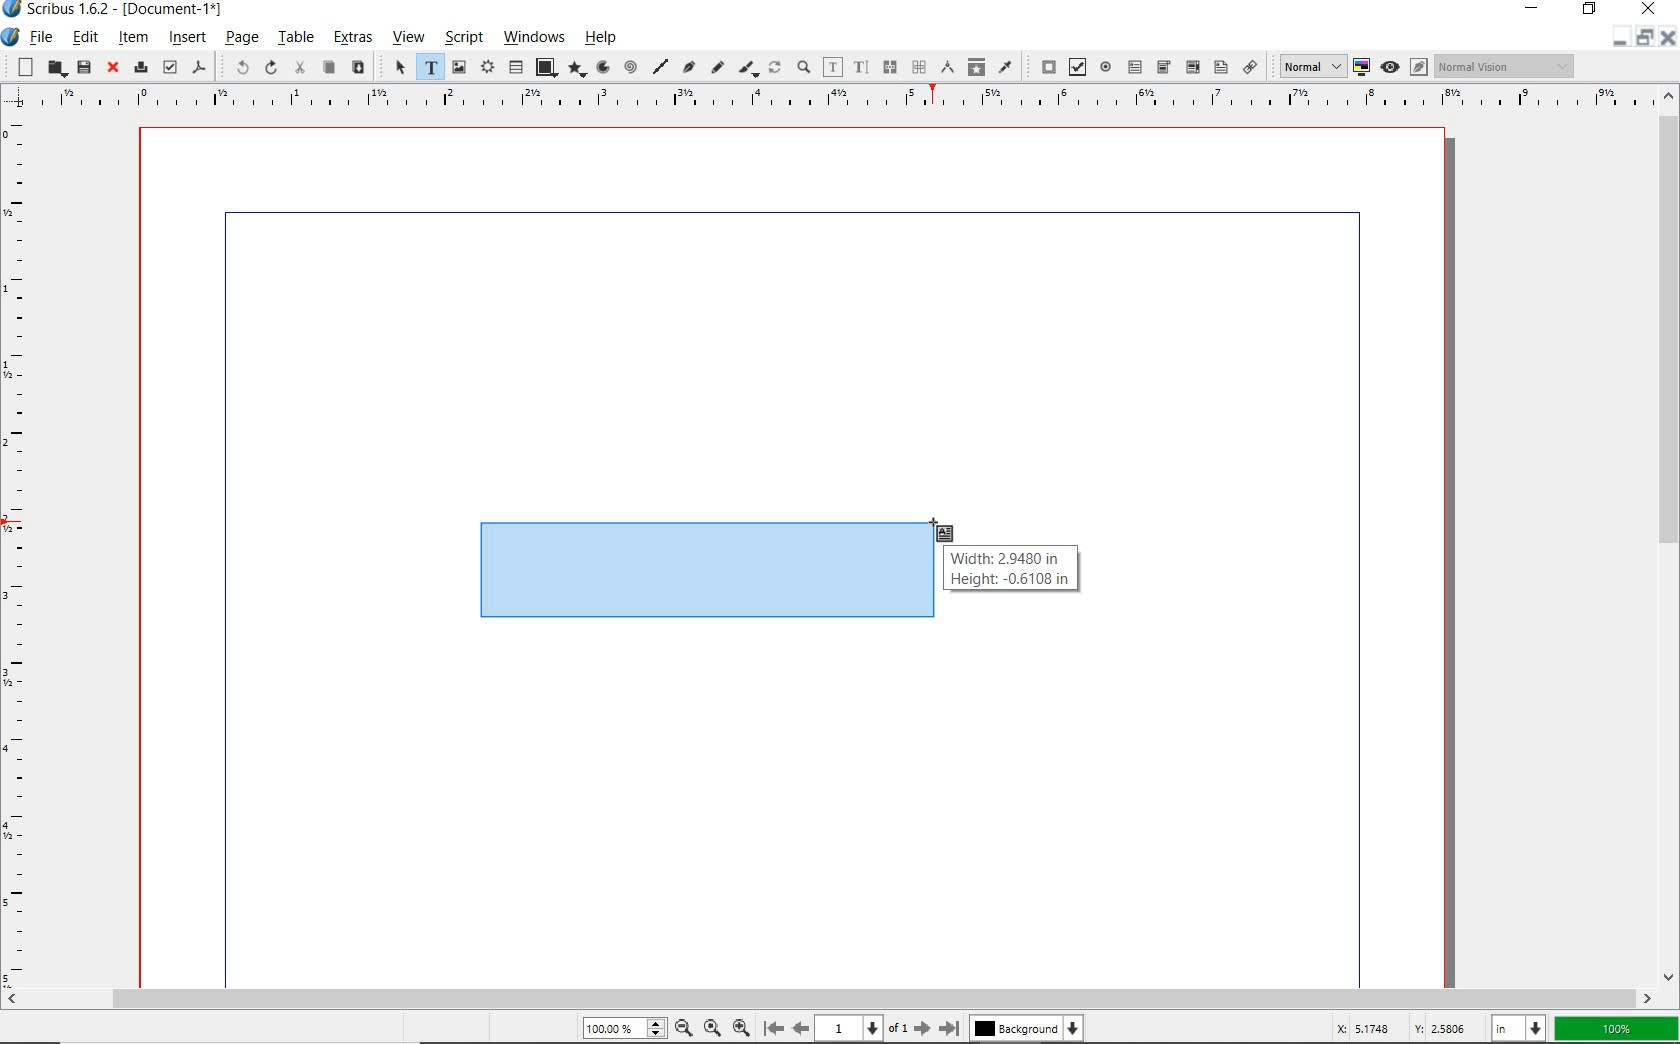 The image size is (1680, 1044). Describe the element at coordinates (1521, 1027) in the screenshot. I see `in` at that location.